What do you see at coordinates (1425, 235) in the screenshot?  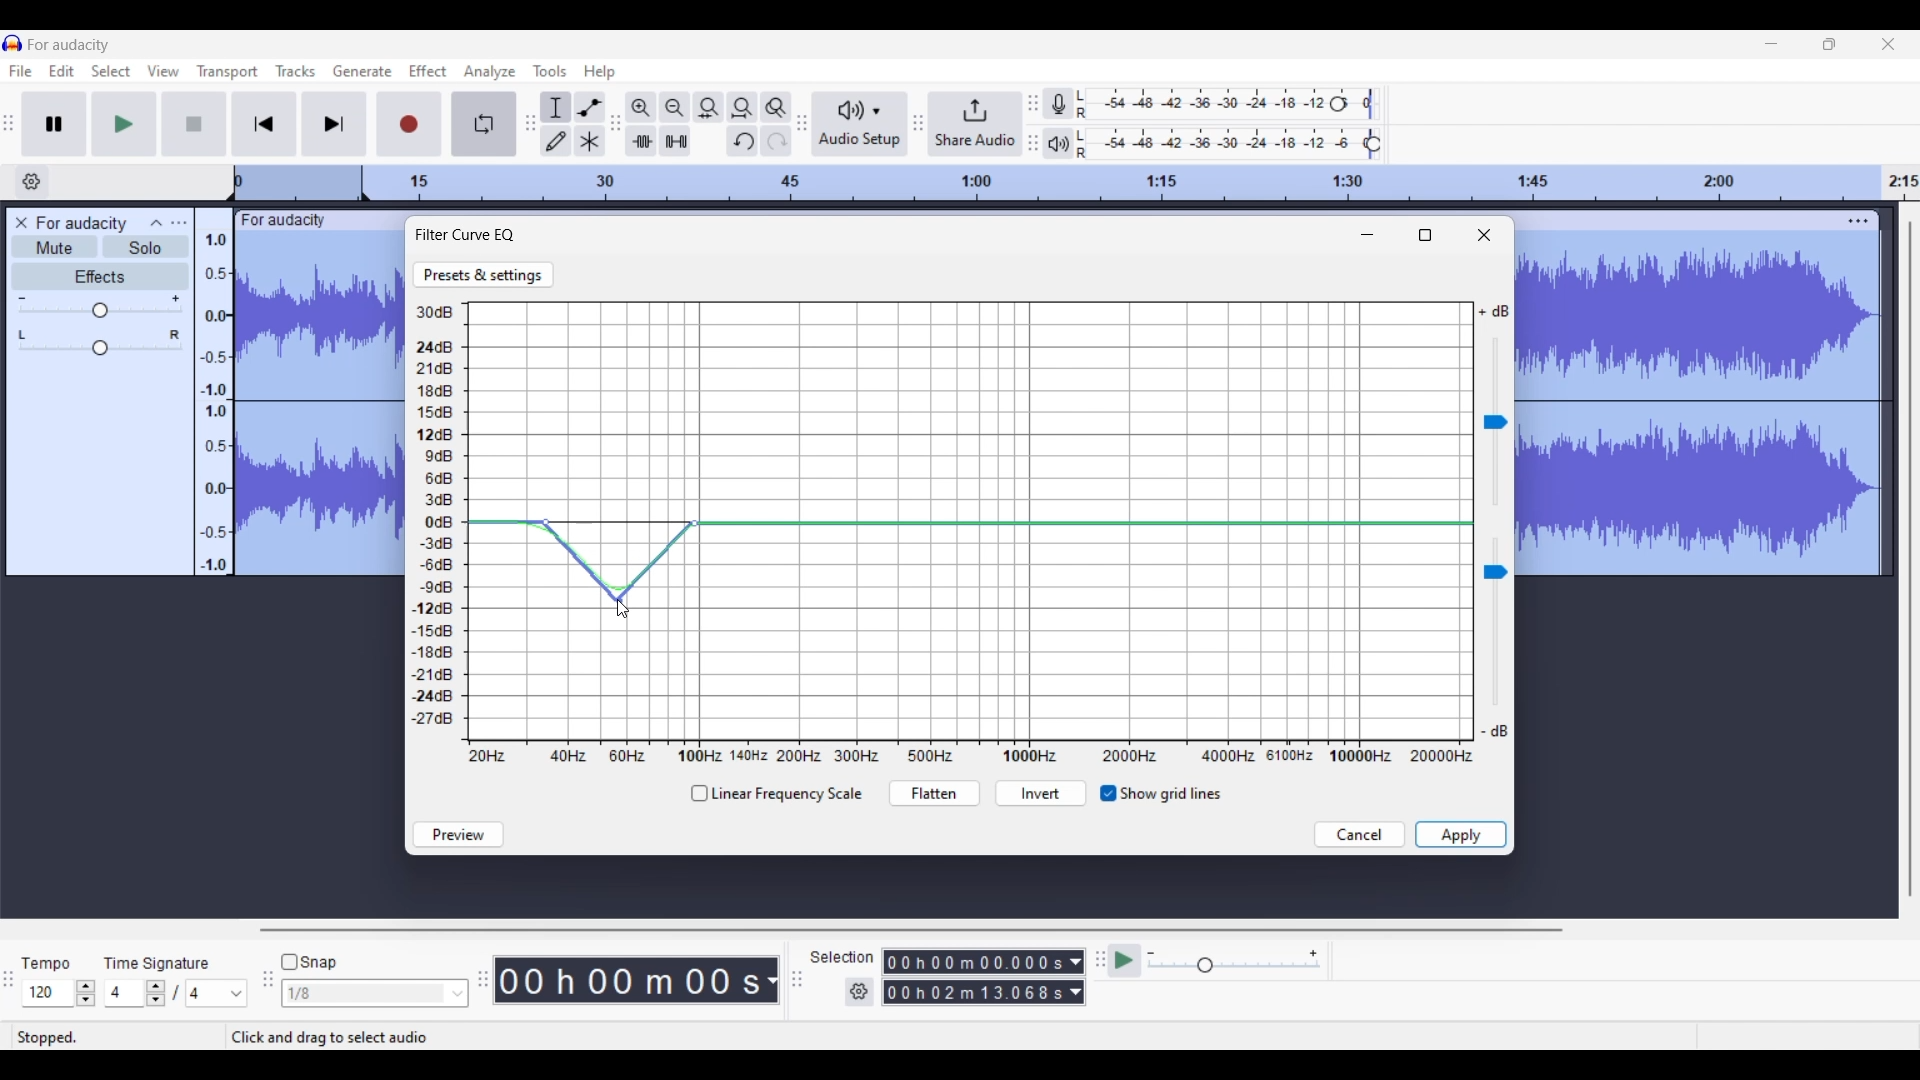 I see `Fullscreen` at bounding box center [1425, 235].